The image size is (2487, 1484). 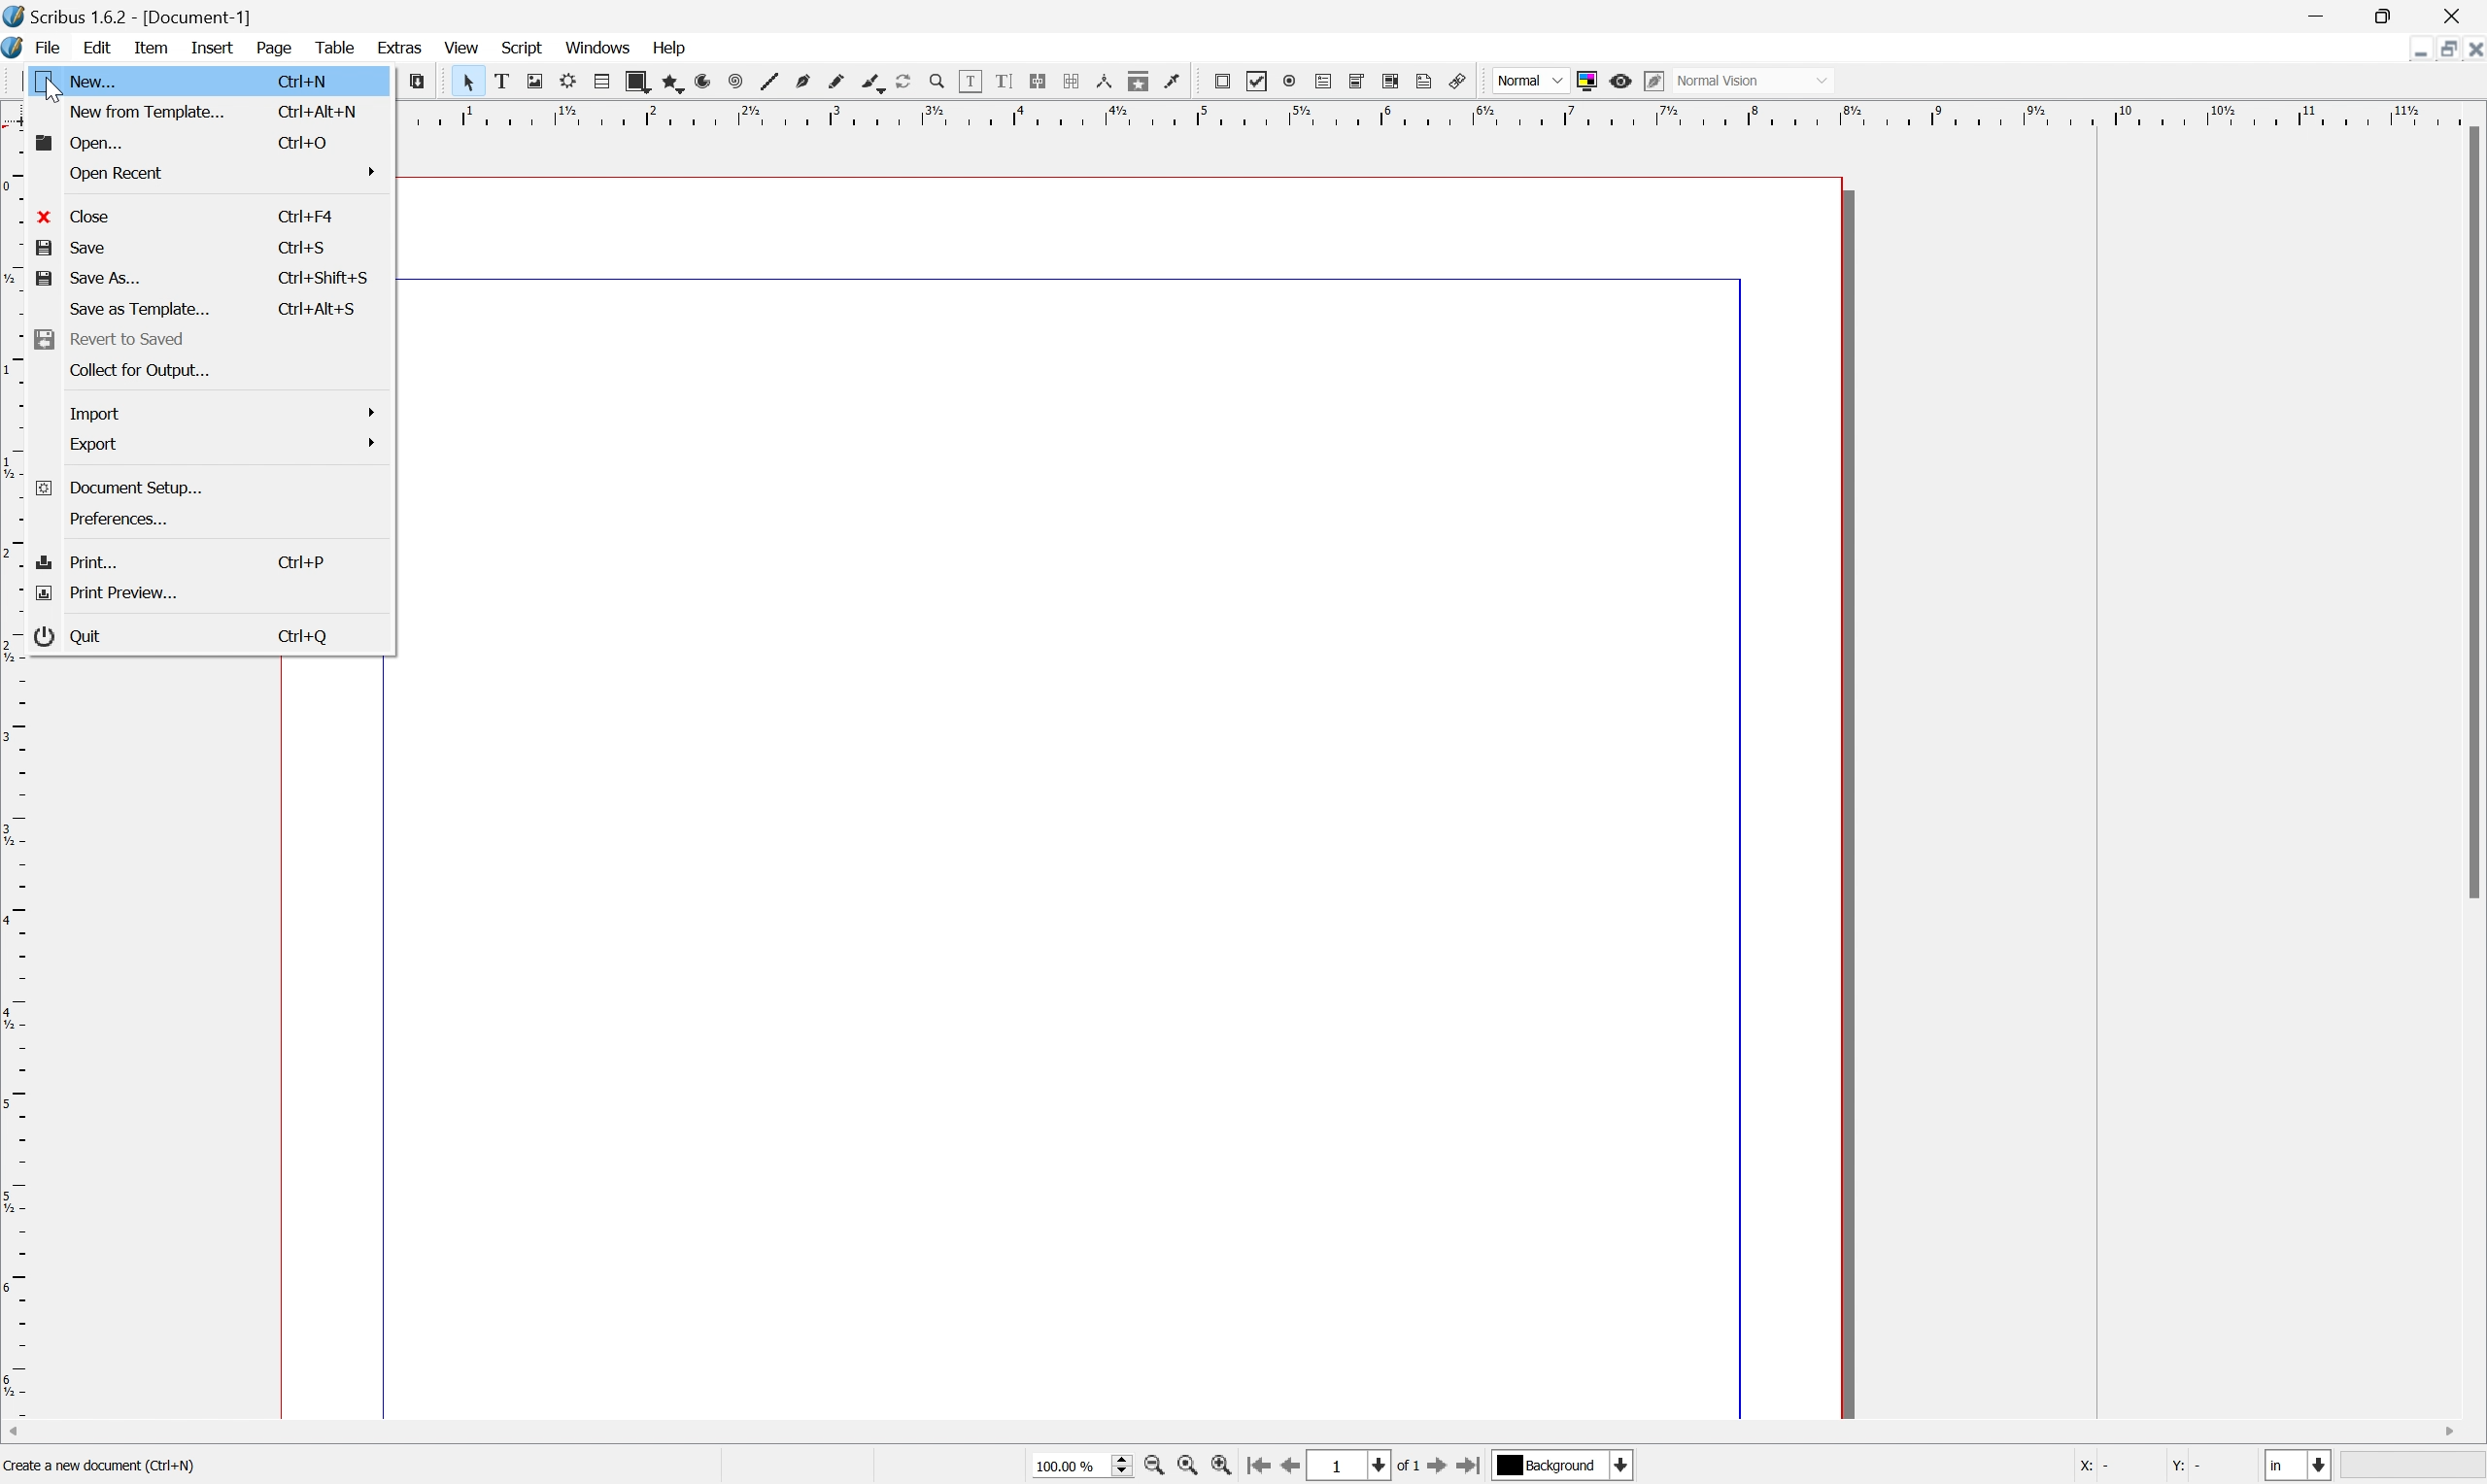 What do you see at coordinates (400, 49) in the screenshot?
I see `Extras` at bounding box center [400, 49].